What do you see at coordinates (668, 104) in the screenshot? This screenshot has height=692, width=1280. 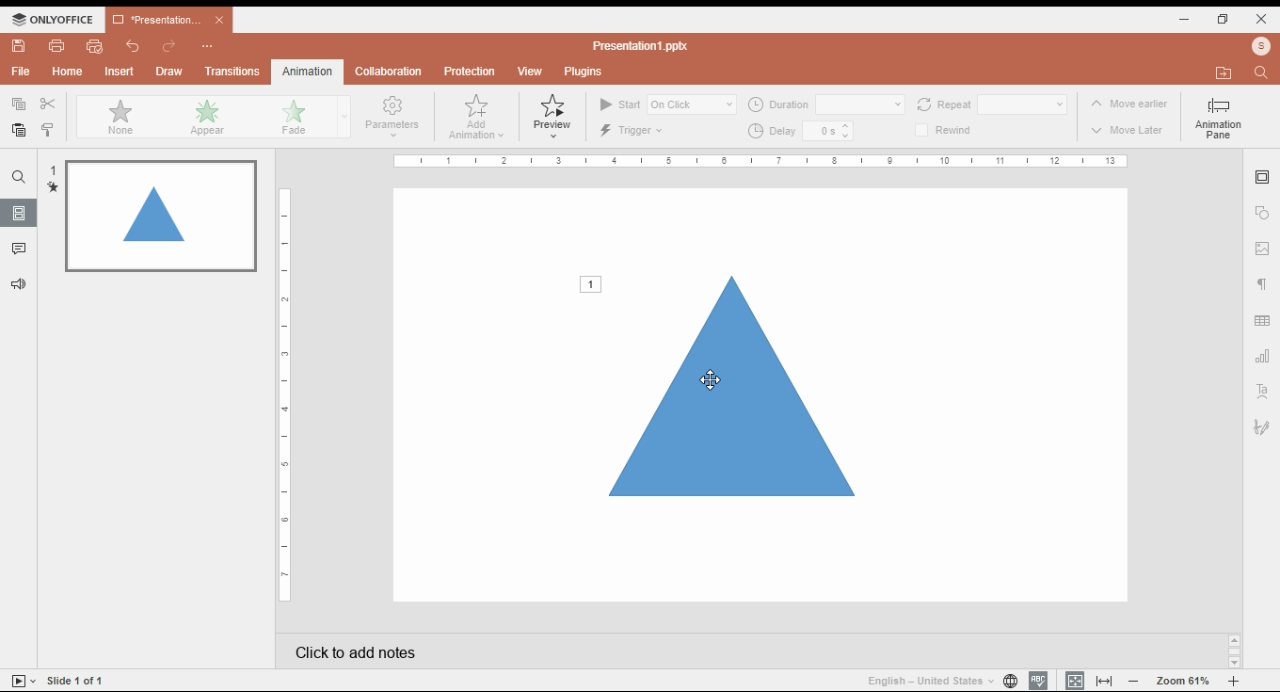 I see `start` at bounding box center [668, 104].